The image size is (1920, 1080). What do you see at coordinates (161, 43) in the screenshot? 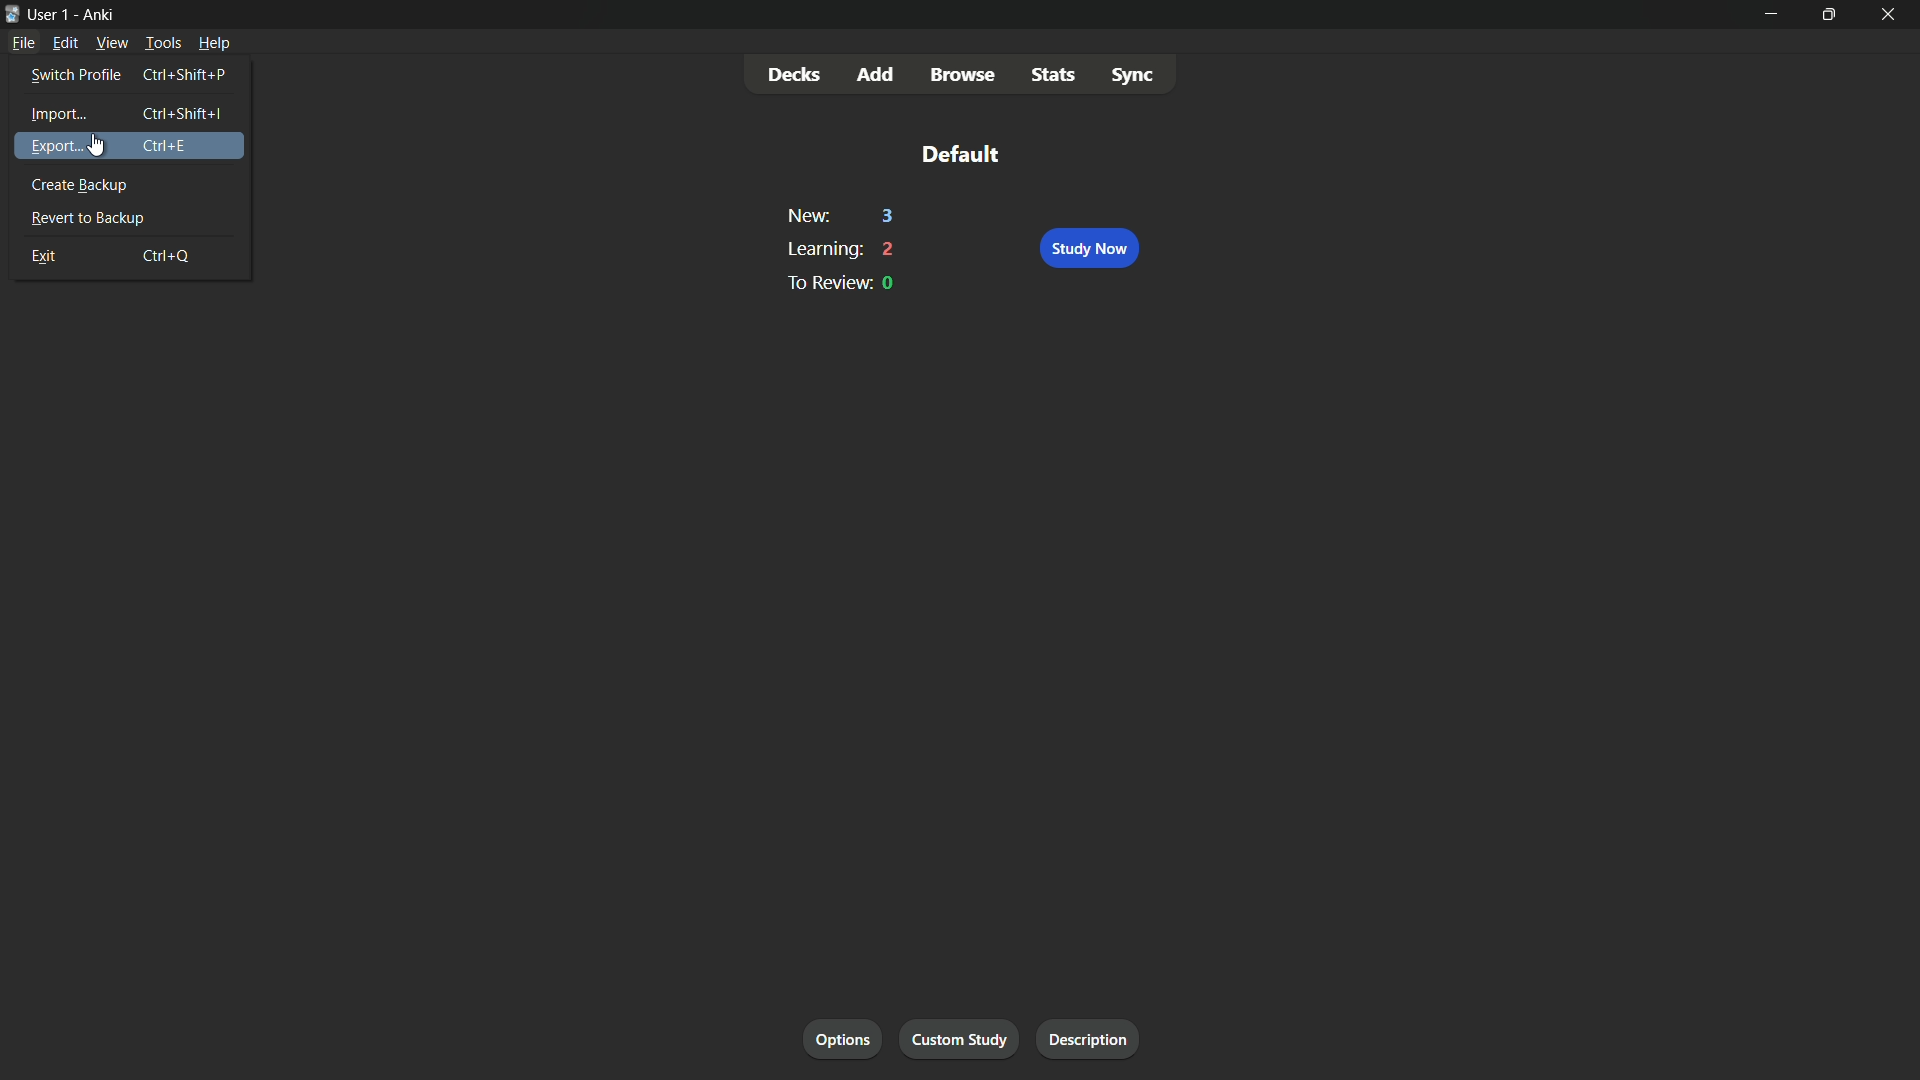
I see `tools menu` at bounding box center [161, 43].